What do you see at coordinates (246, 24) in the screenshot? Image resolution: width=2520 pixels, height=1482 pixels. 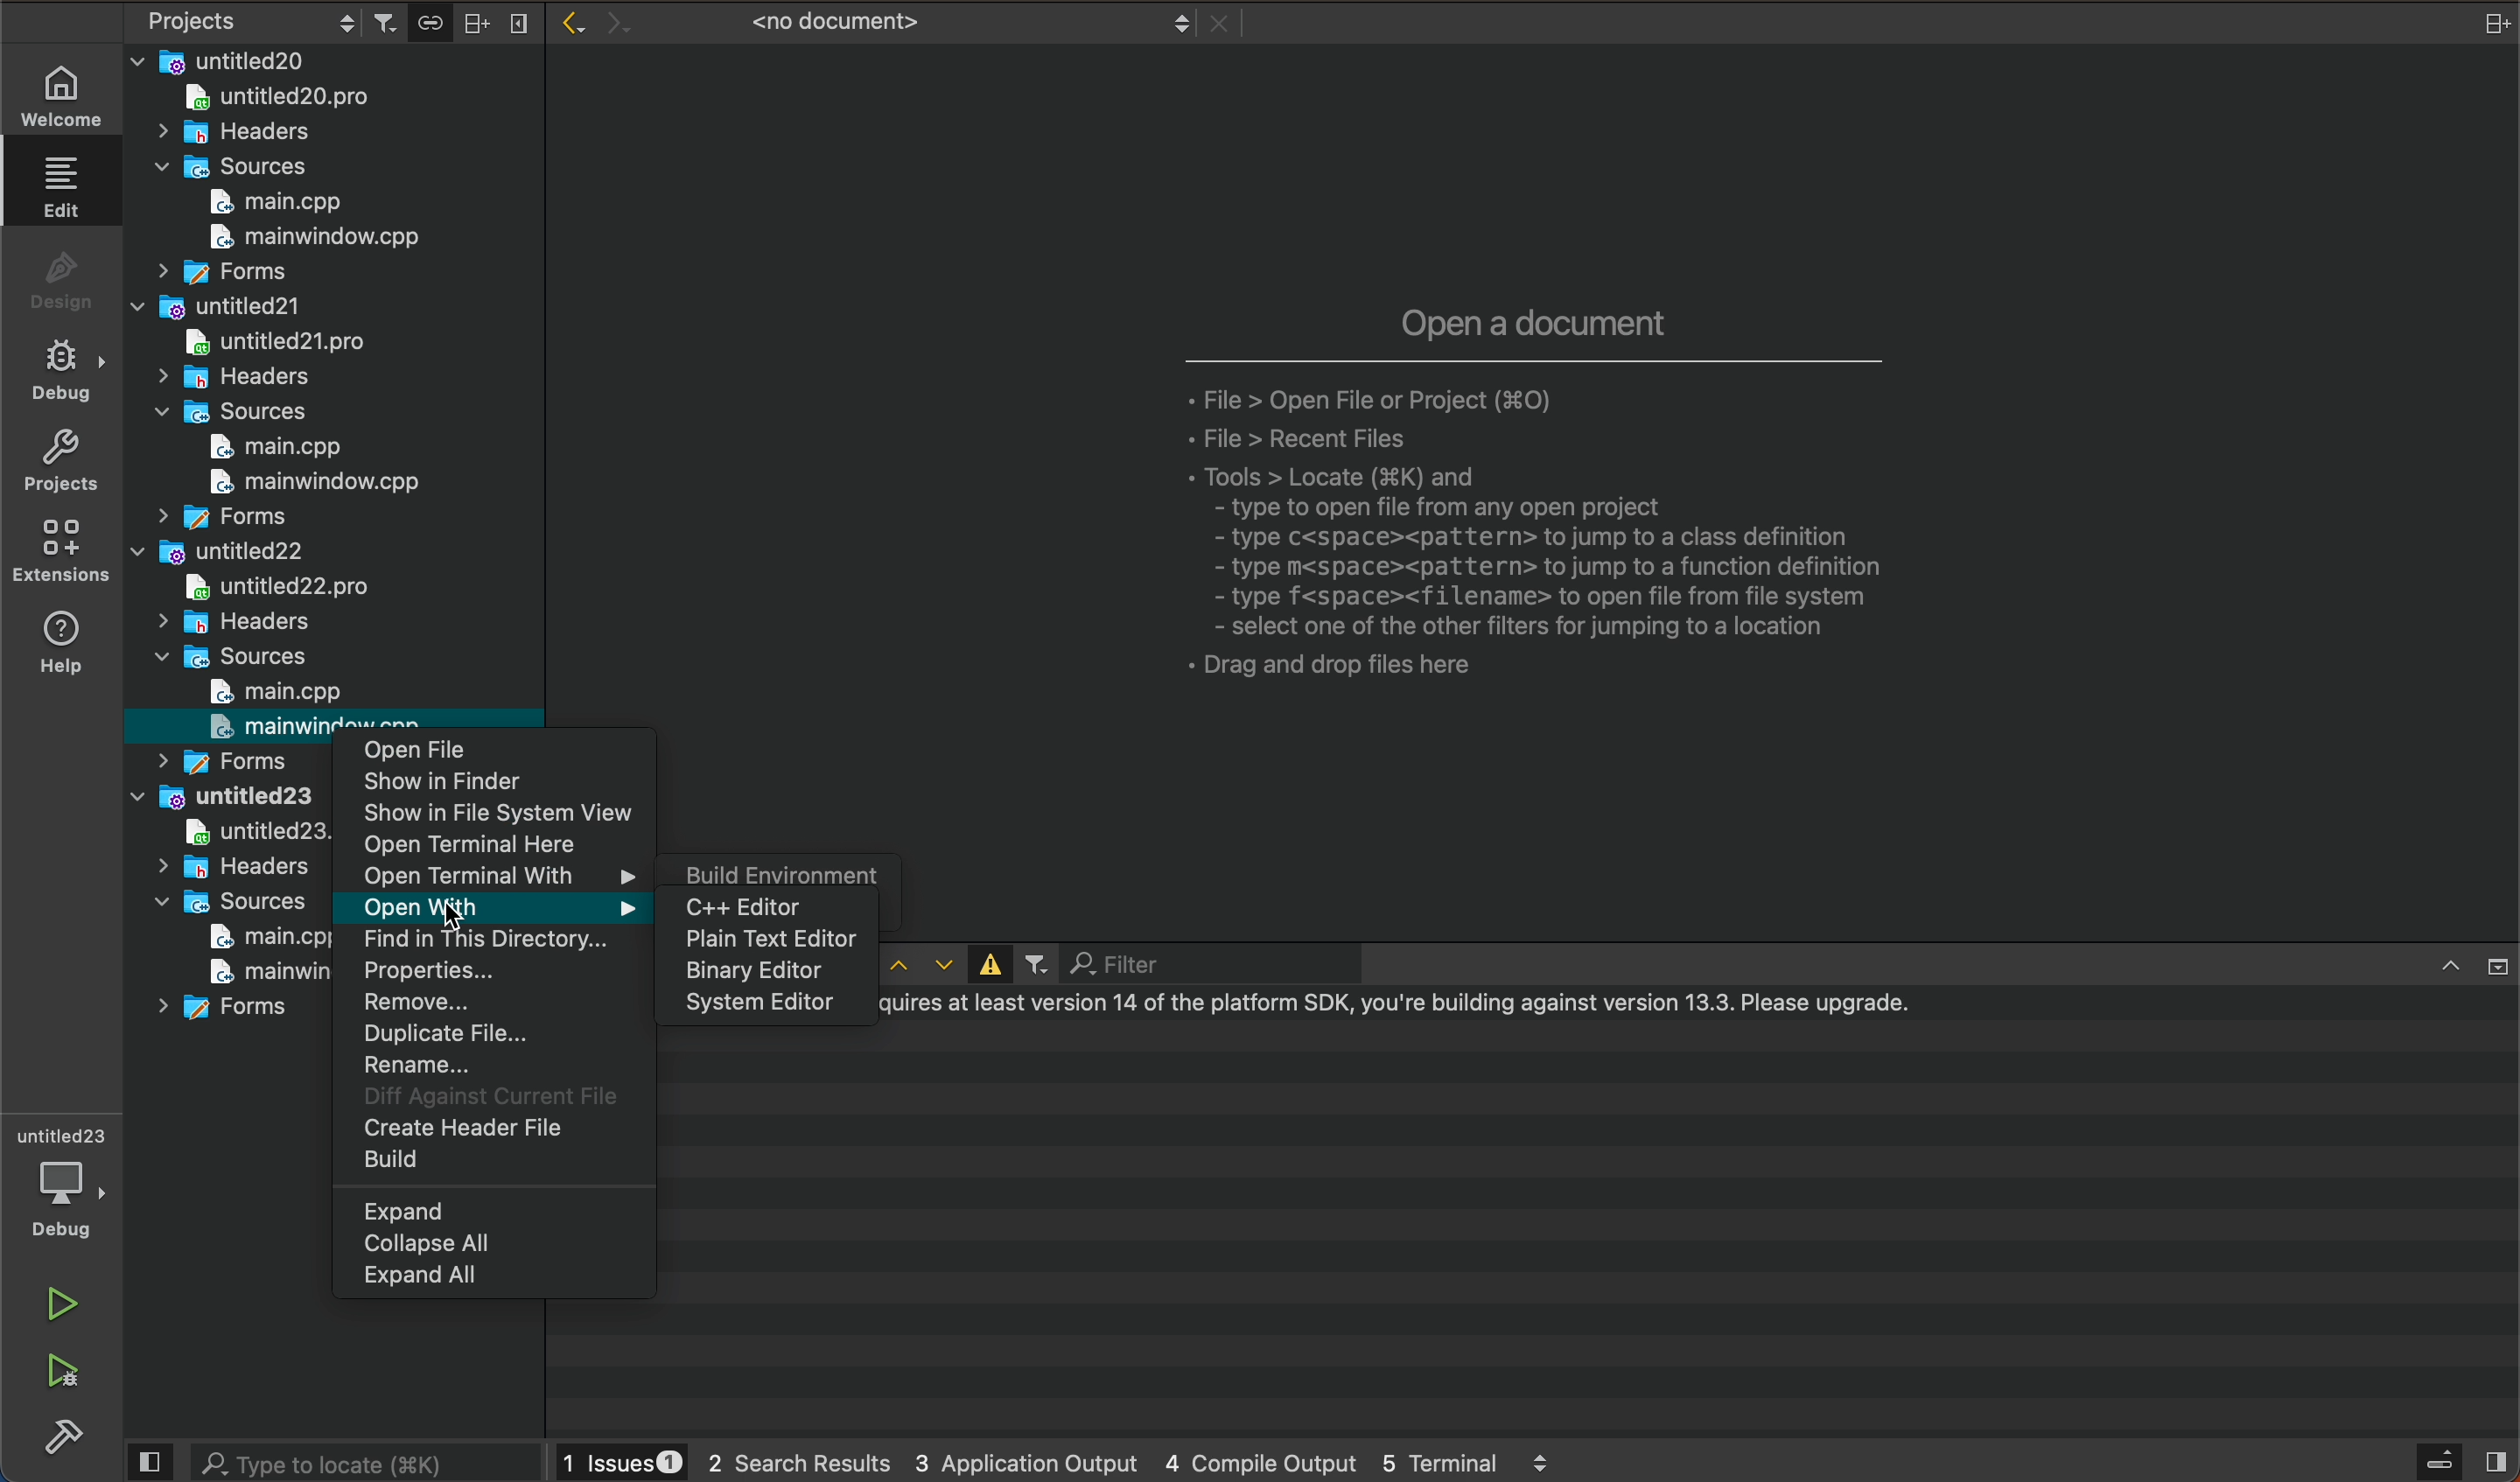 I see `pojects` at bounding box center [246, 24].